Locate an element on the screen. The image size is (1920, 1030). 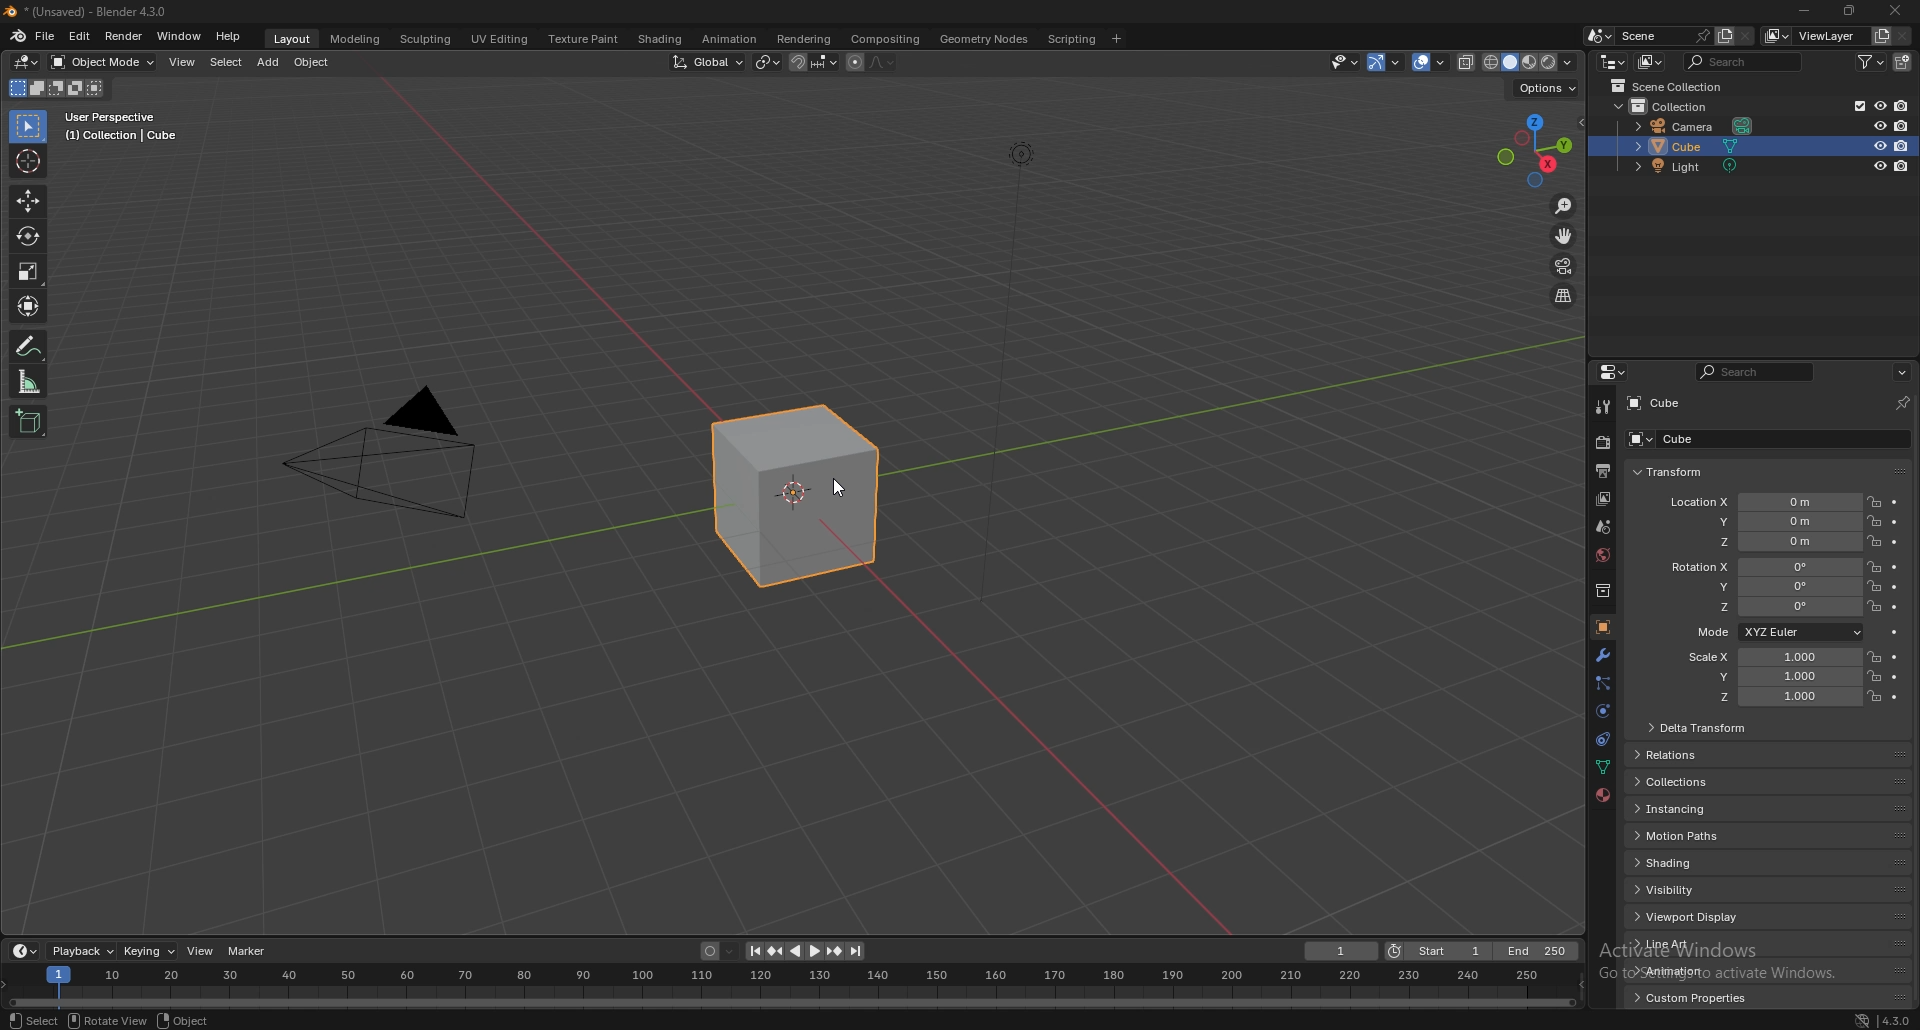
transform is located at coordinates (1693, 470).